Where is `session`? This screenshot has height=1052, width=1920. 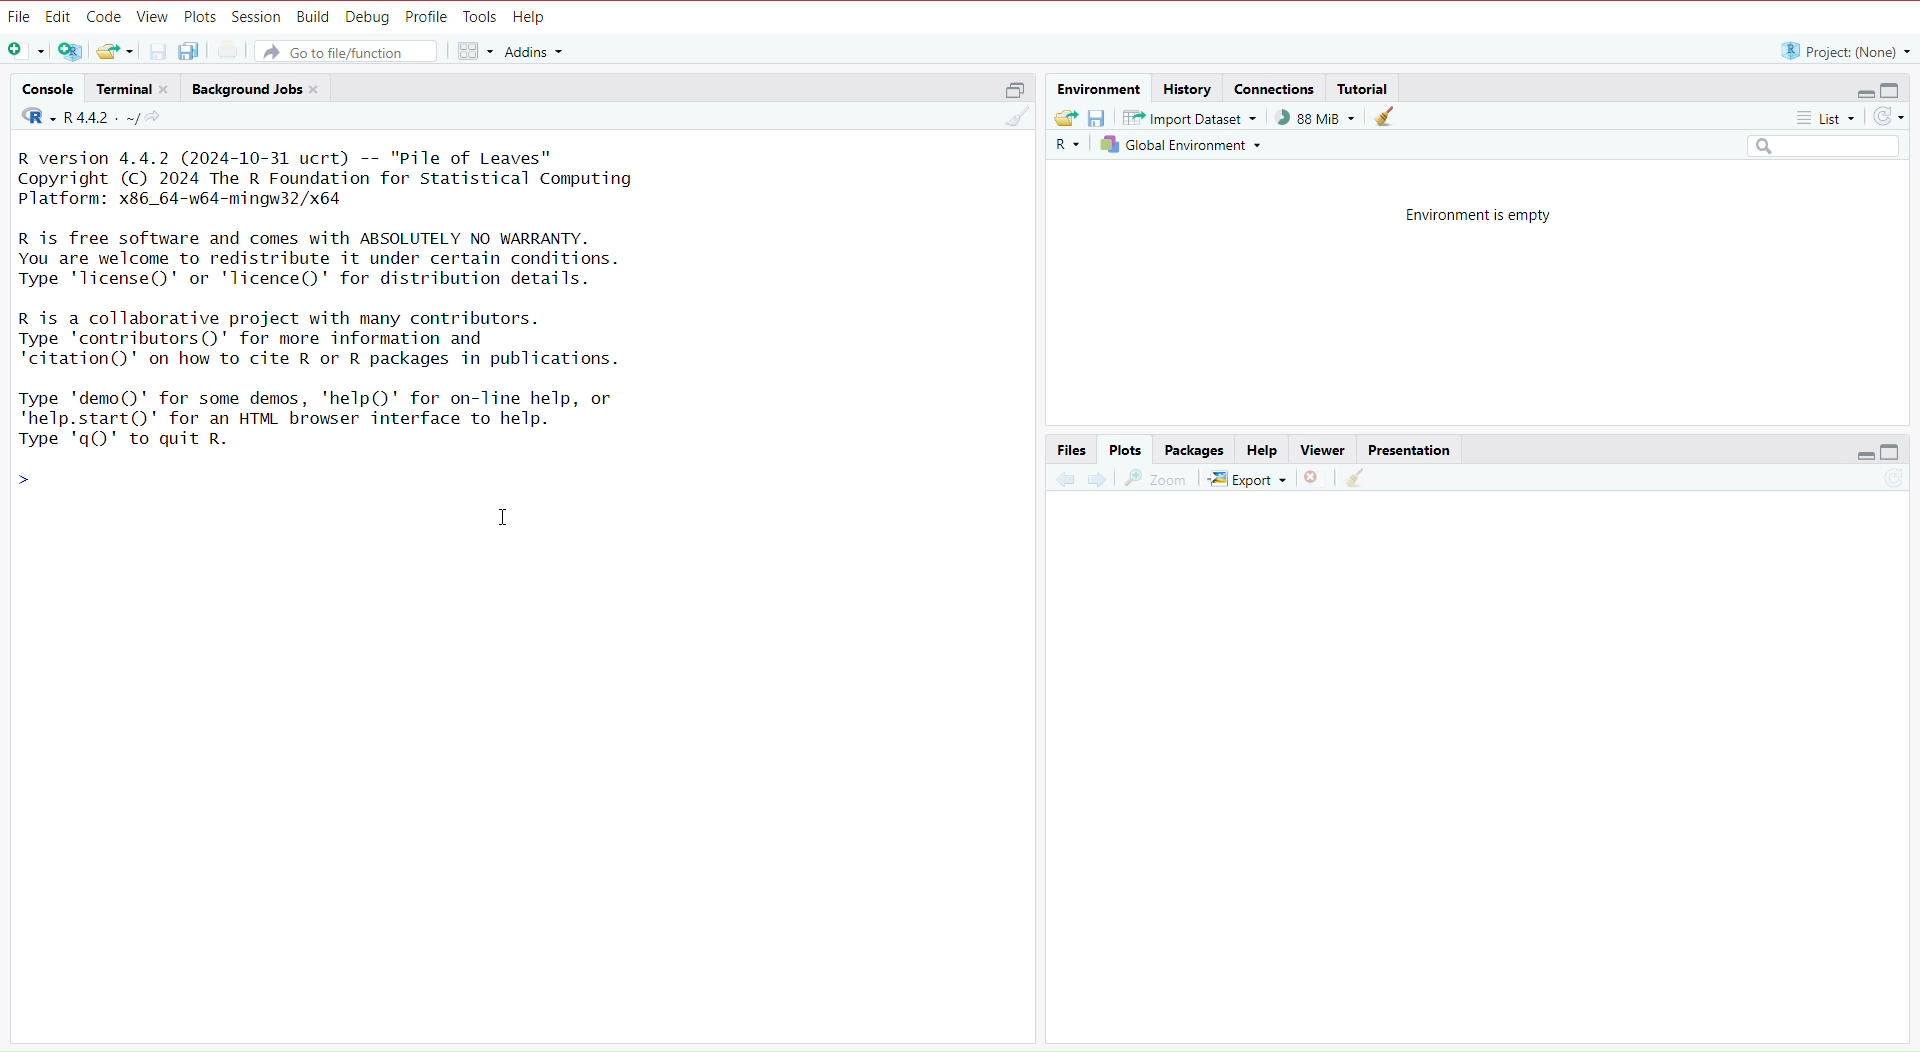 session is located at coordinates (257, 18).